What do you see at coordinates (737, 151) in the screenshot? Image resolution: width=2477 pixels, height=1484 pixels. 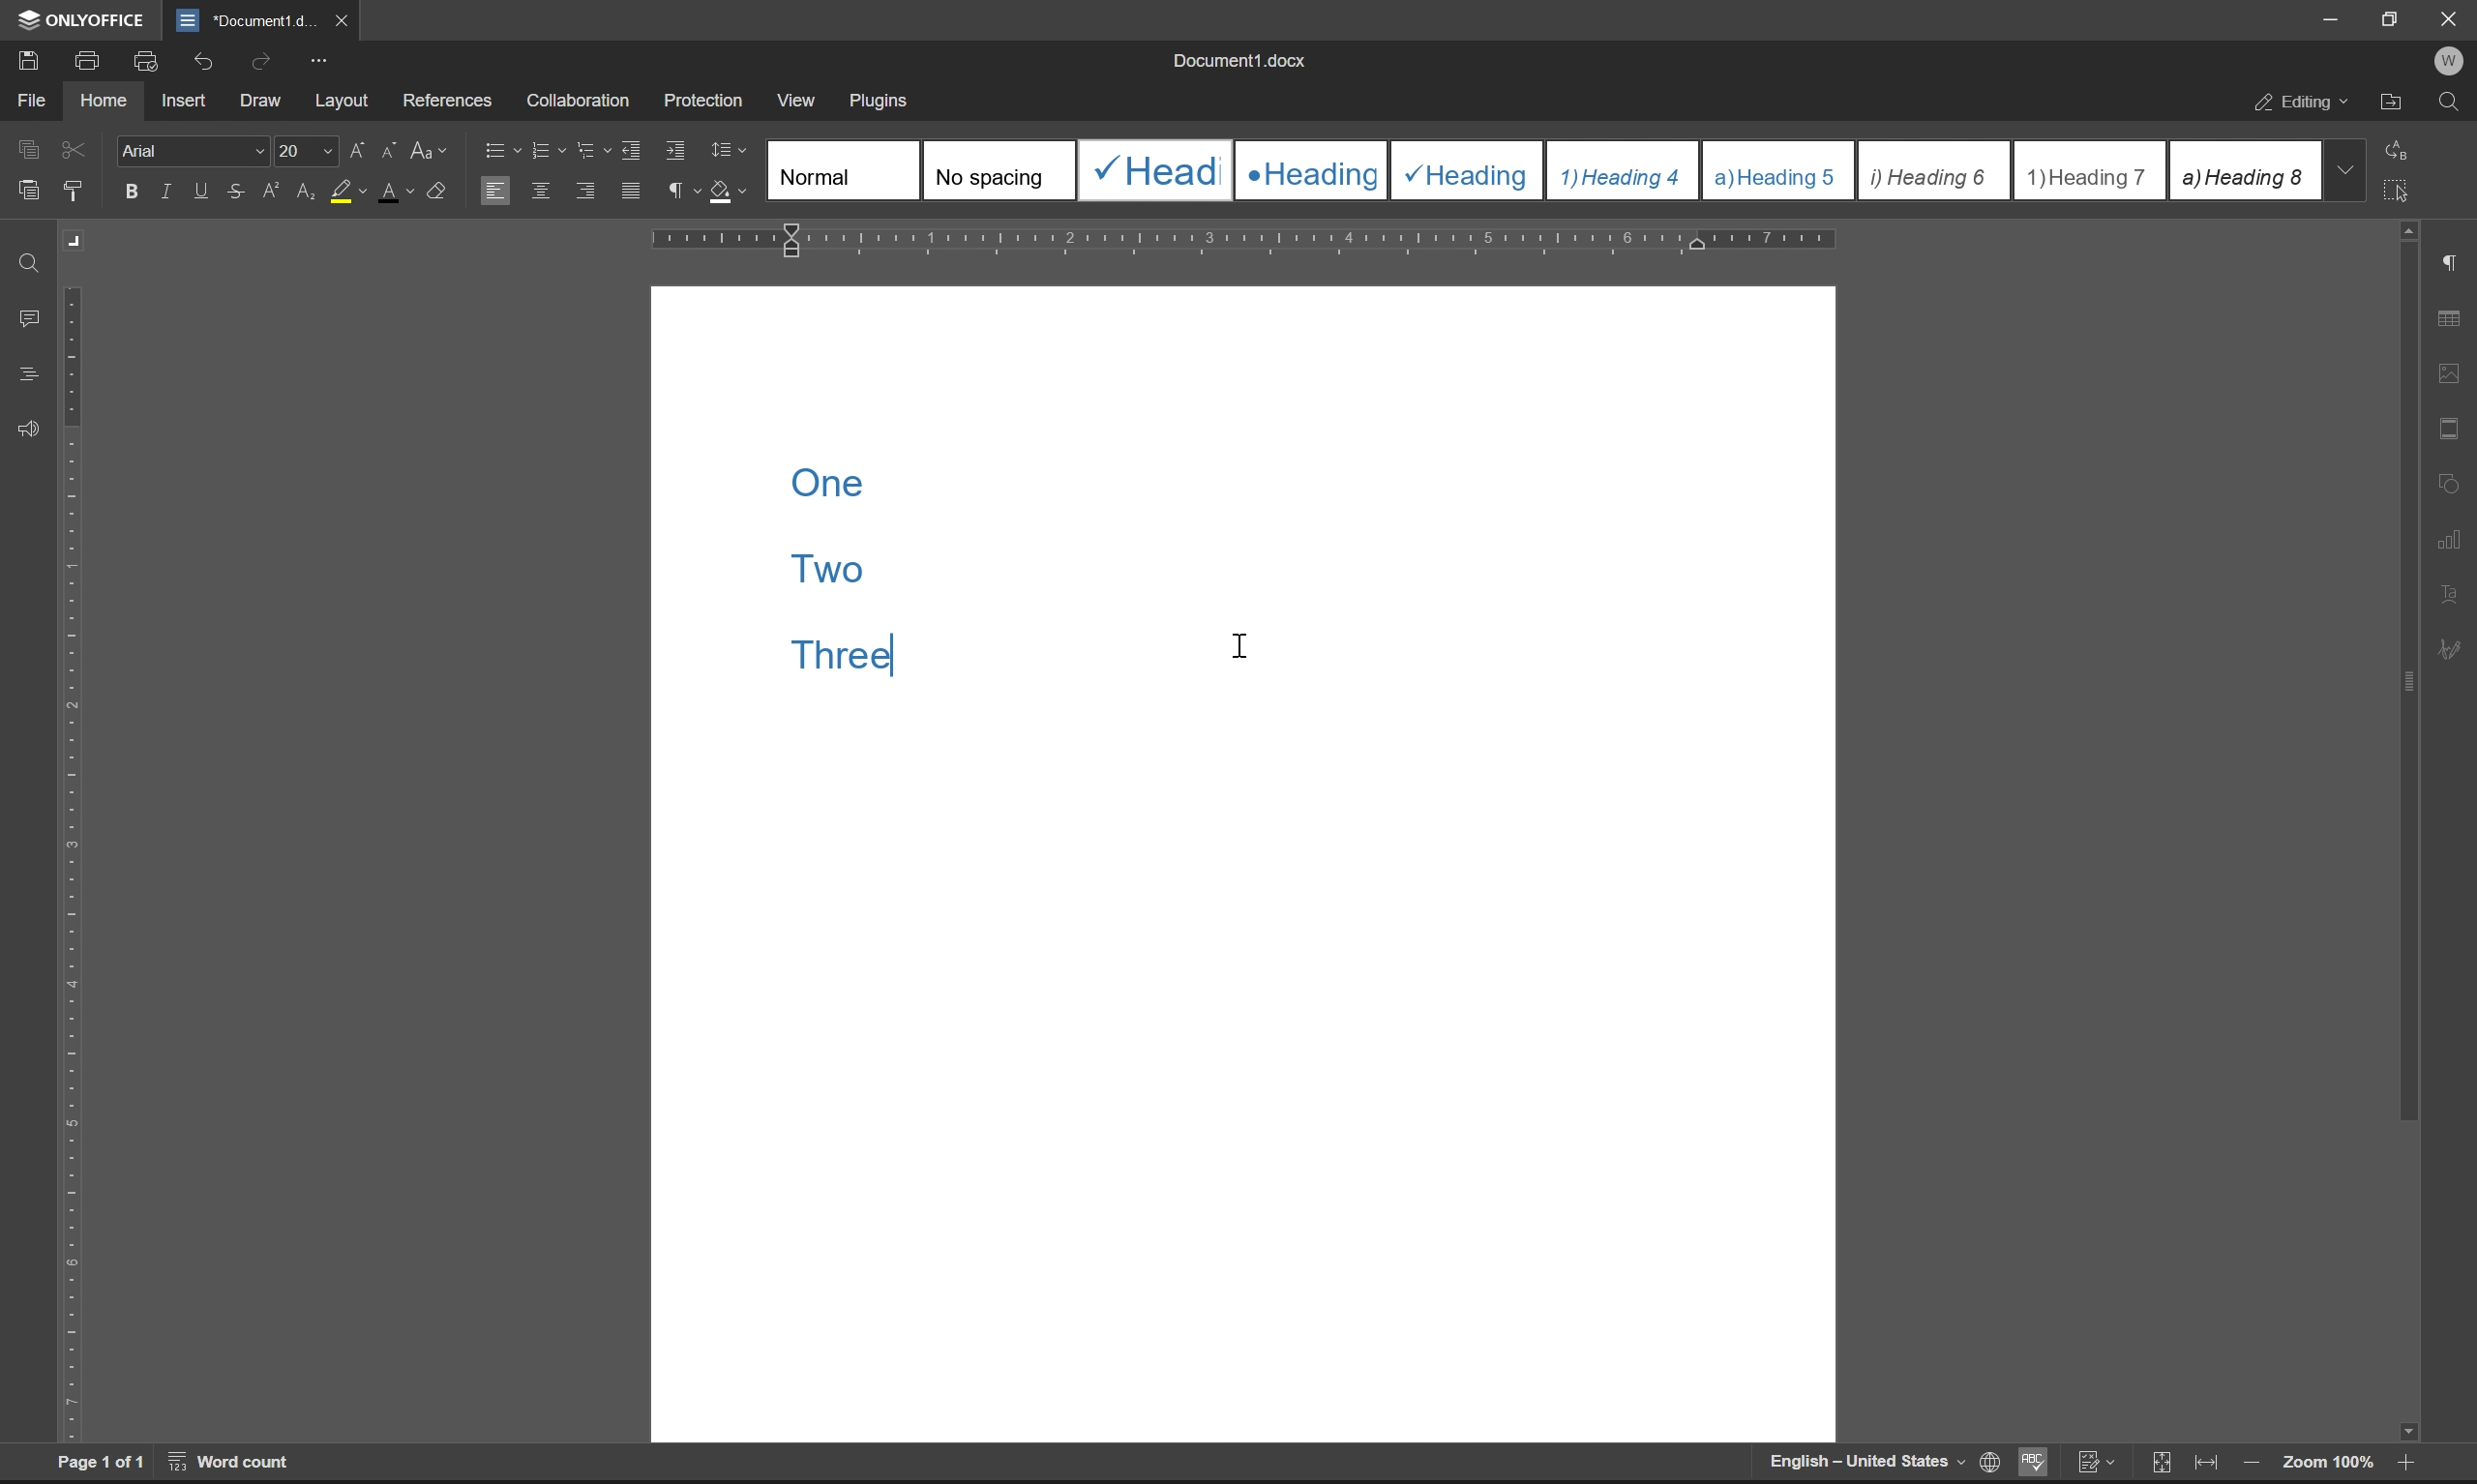 I see `Line spacing` at bounding box center [737, 151].